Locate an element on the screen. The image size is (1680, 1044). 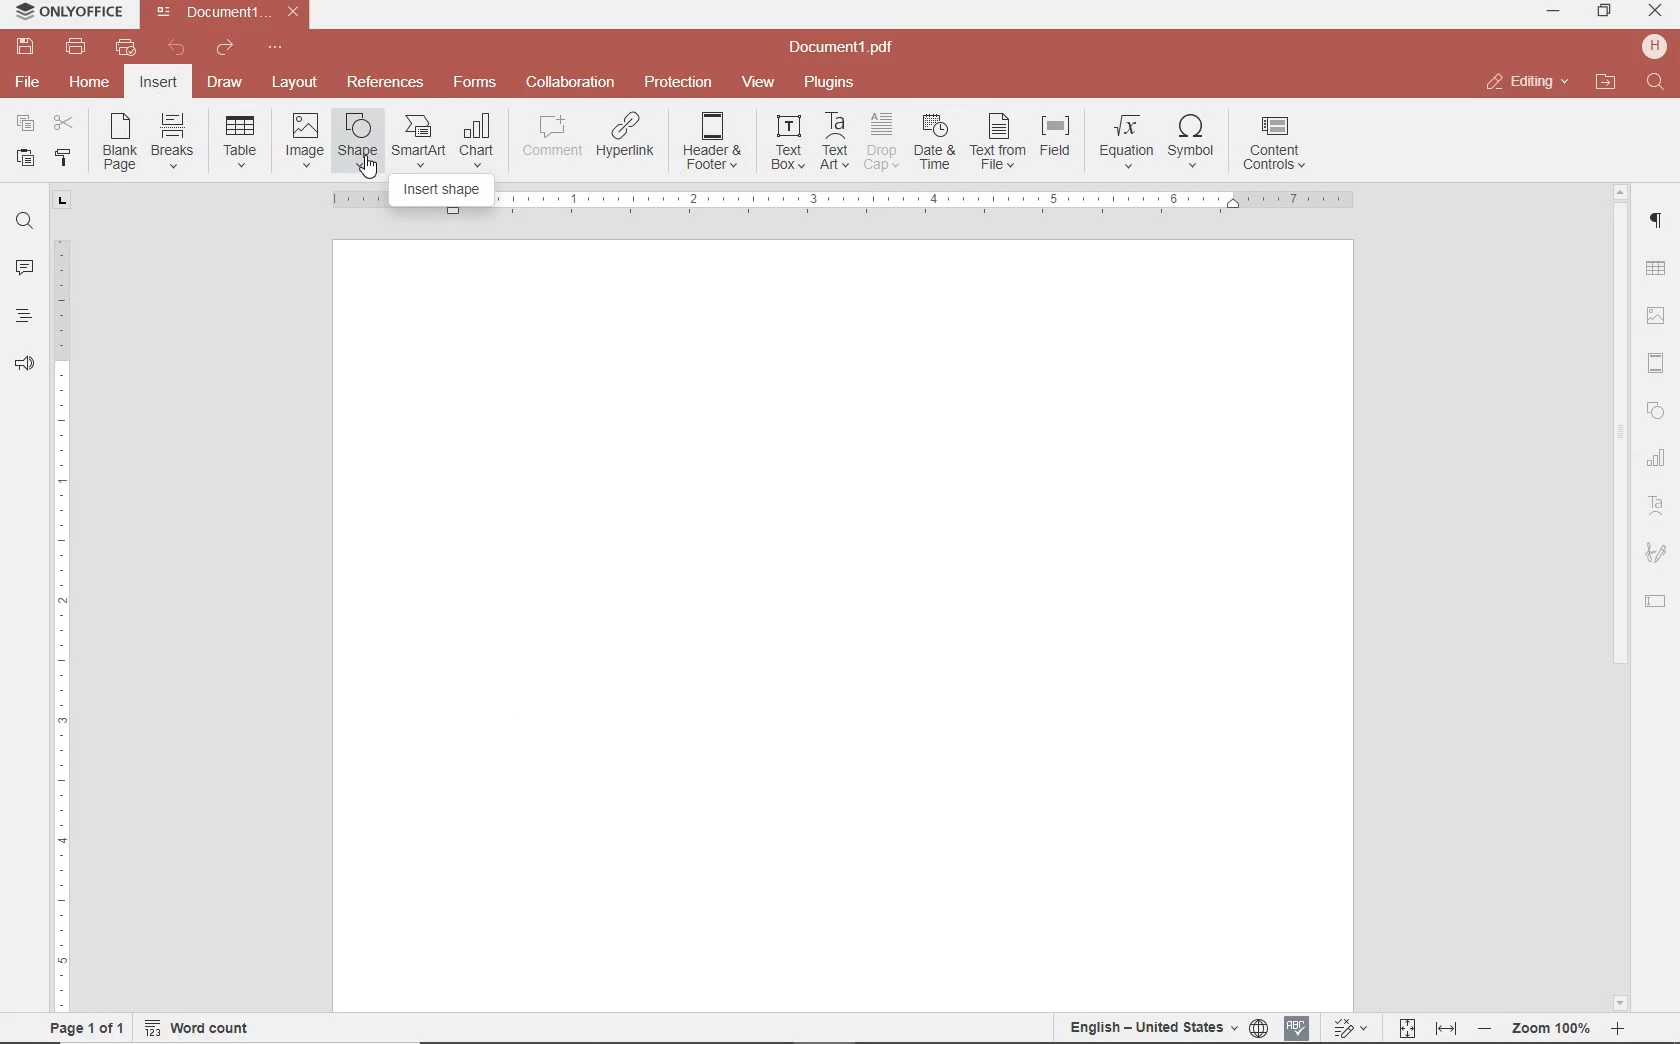
INSERT CHAT is located at coordinates (477, 142).